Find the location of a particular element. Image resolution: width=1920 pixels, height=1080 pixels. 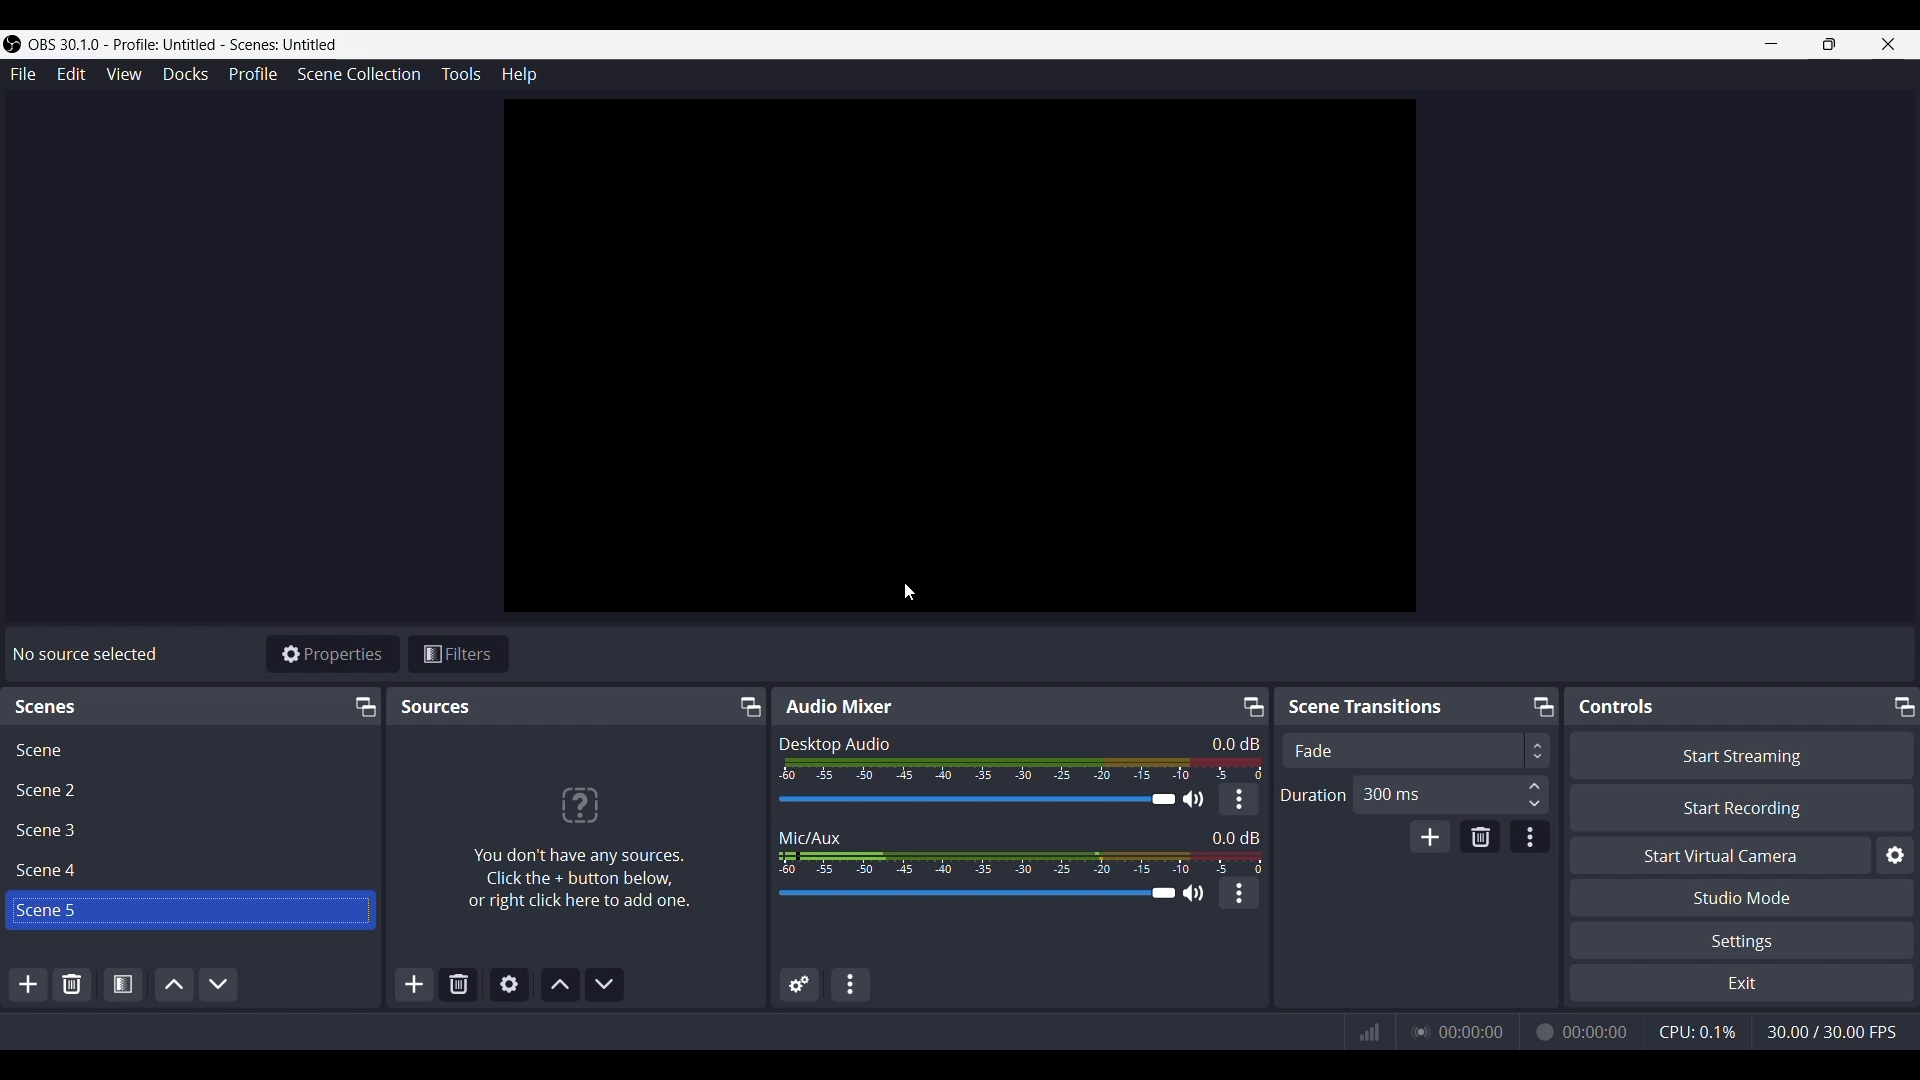

Add Configurable transition is located at coordinates (1430, 836).